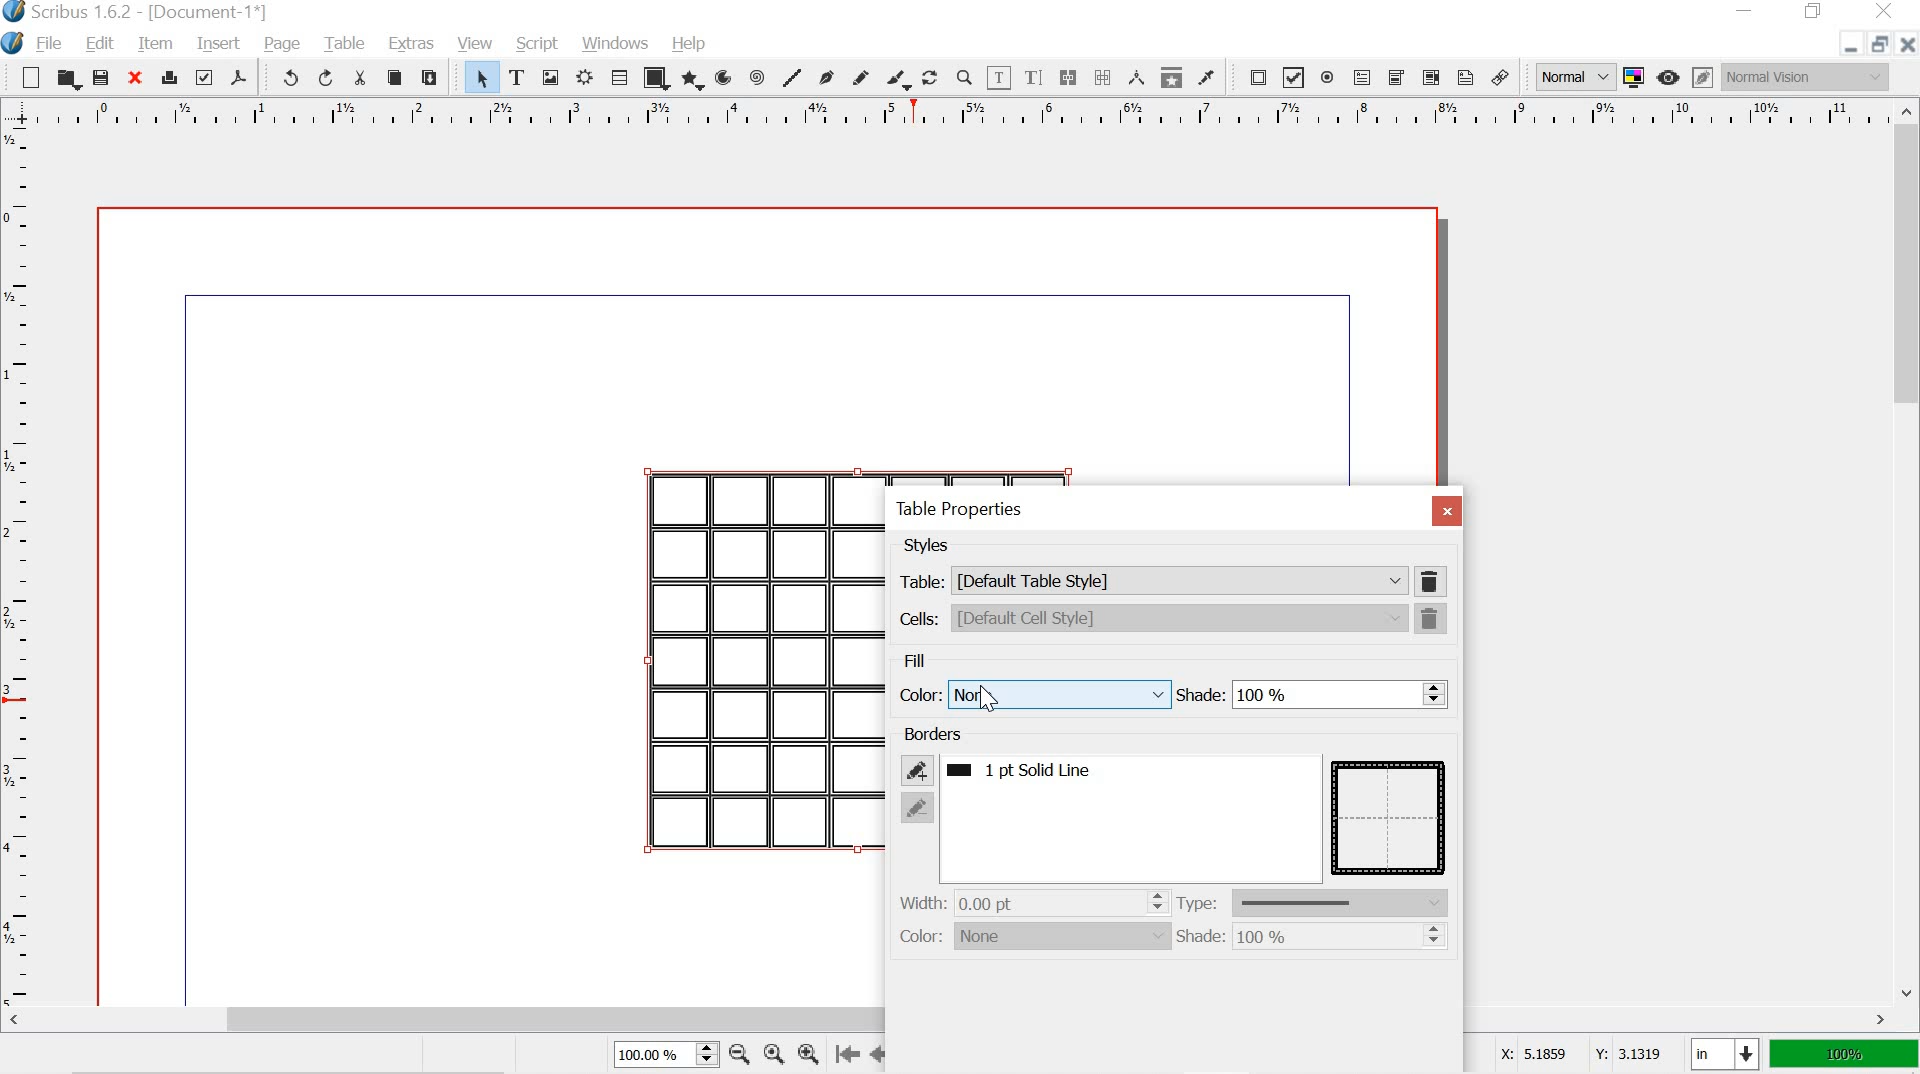  Describe the element at coordinates (1632, 75) in the screenshot. I see `toggle color management system` at that location.